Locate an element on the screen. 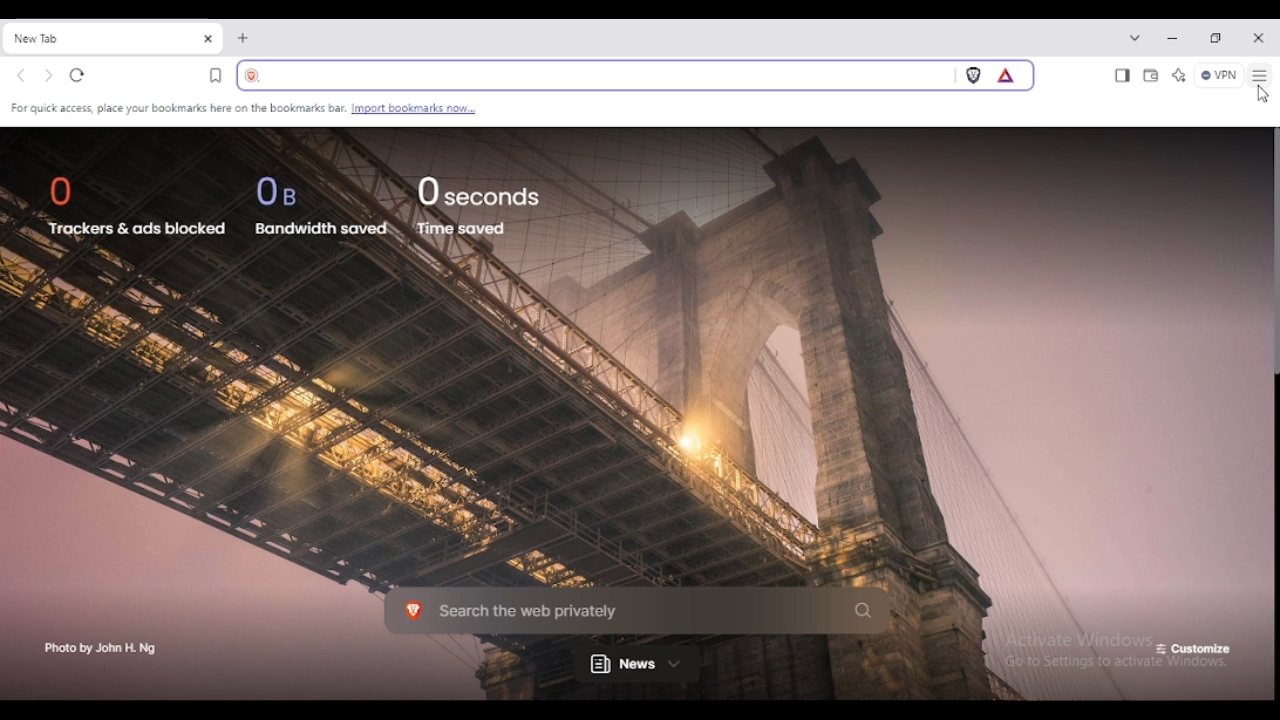 The height and width of the screenshot is (720, 1280). search is located at coordinates (593, 75).